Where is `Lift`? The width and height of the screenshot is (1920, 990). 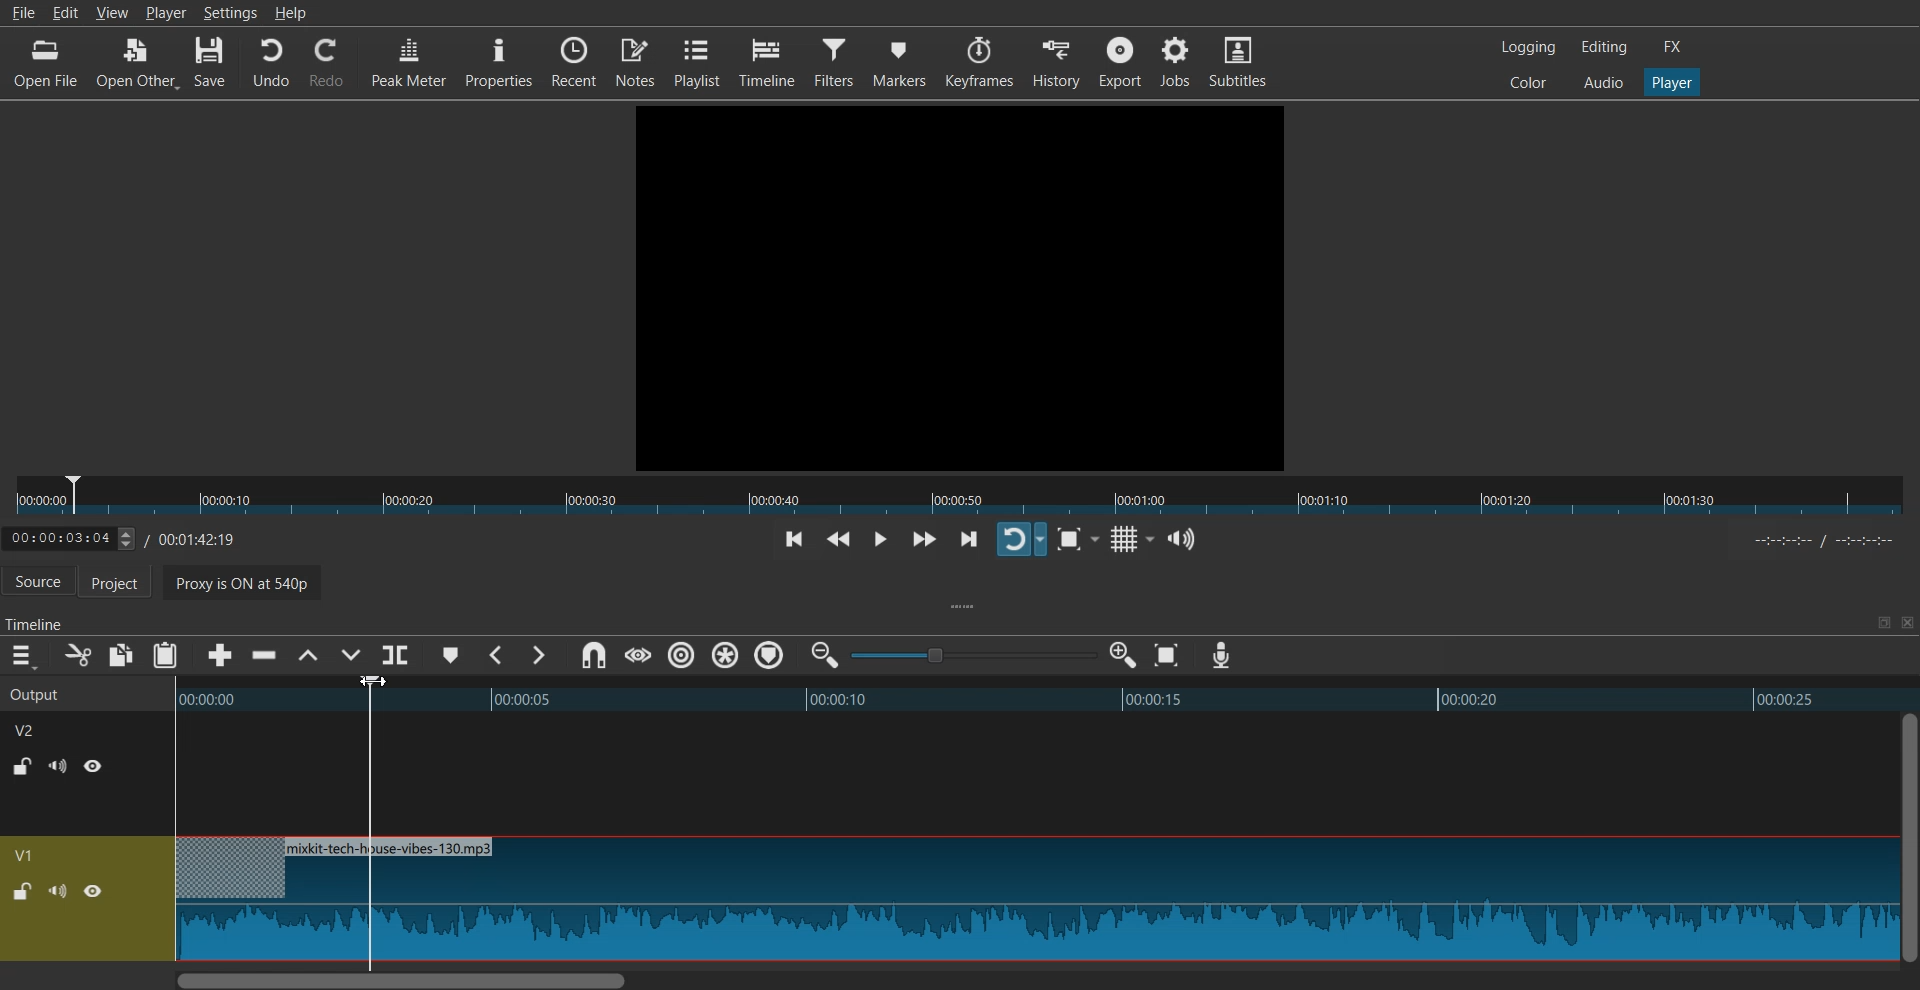 Lift is located at coordinates (307, 656).